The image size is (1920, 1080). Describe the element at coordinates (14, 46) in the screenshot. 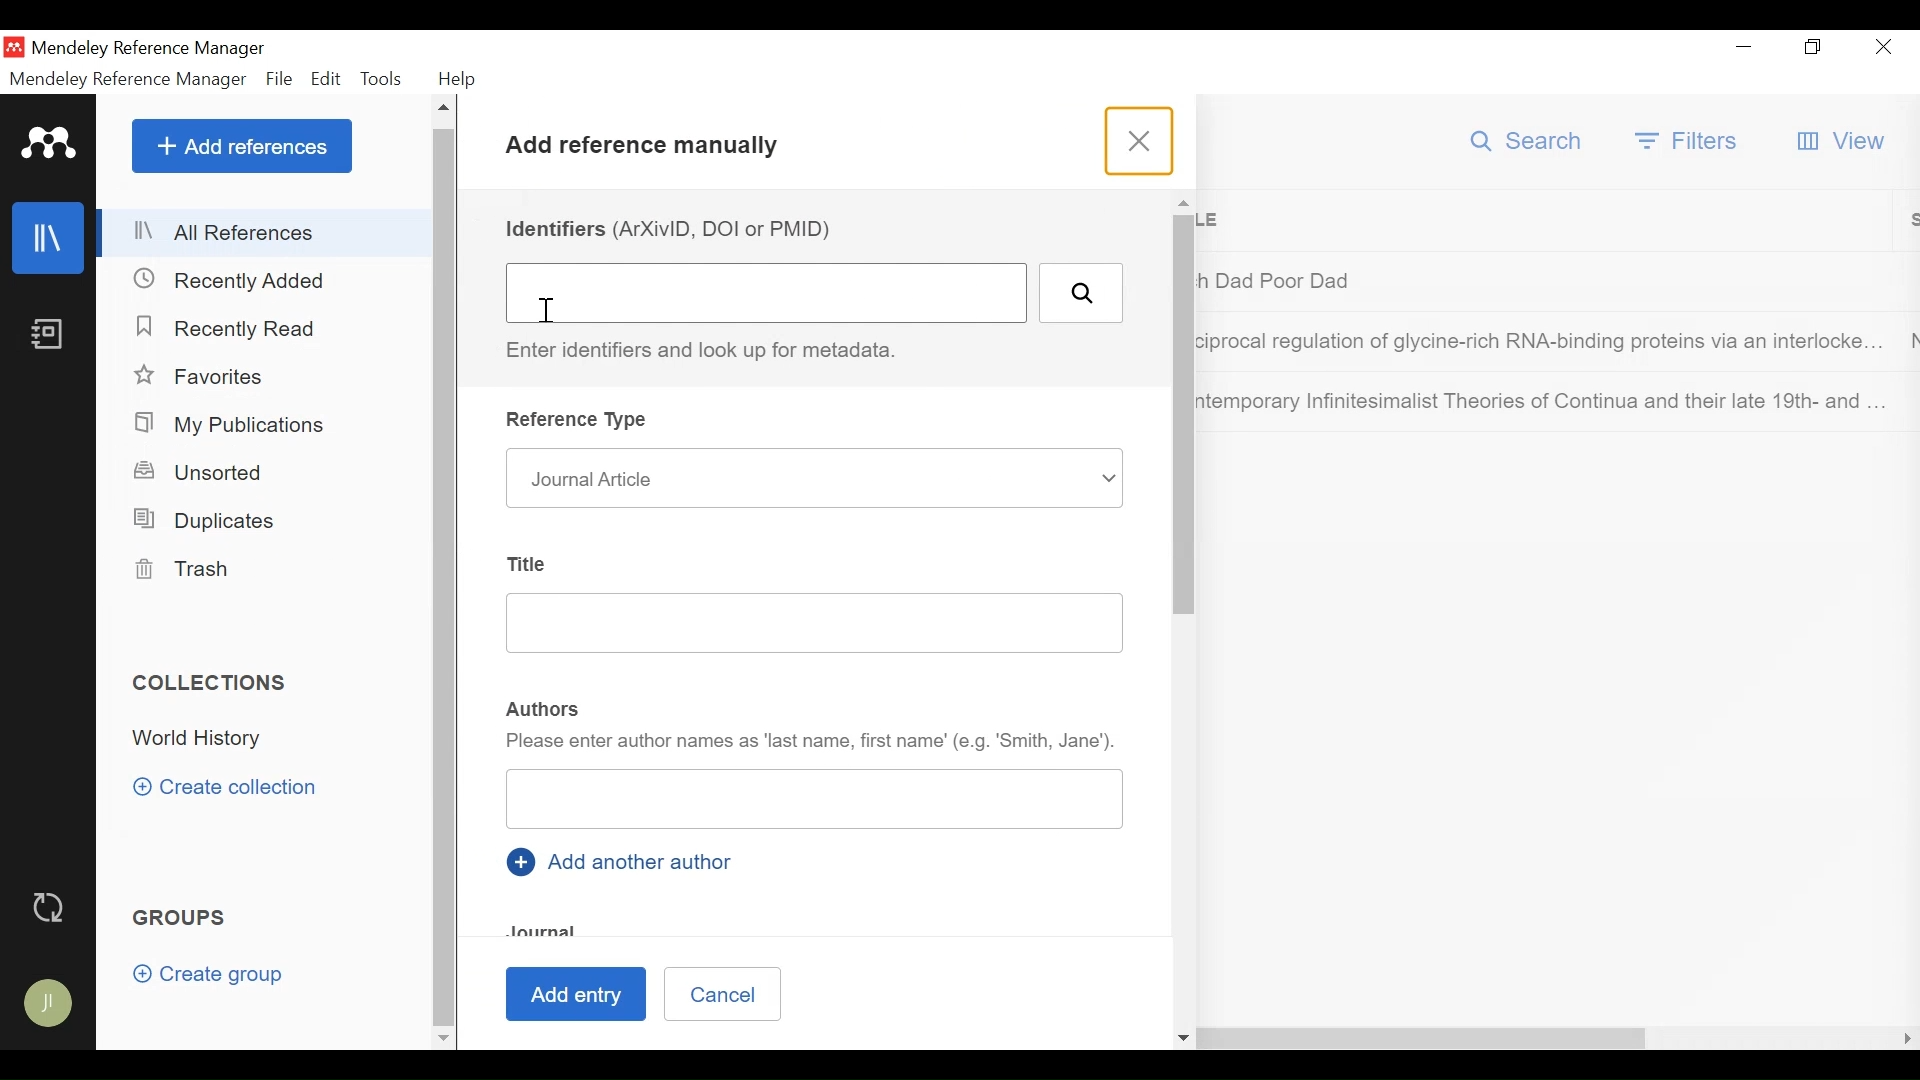

I see `Mendeley Desktop Icon` at that location.